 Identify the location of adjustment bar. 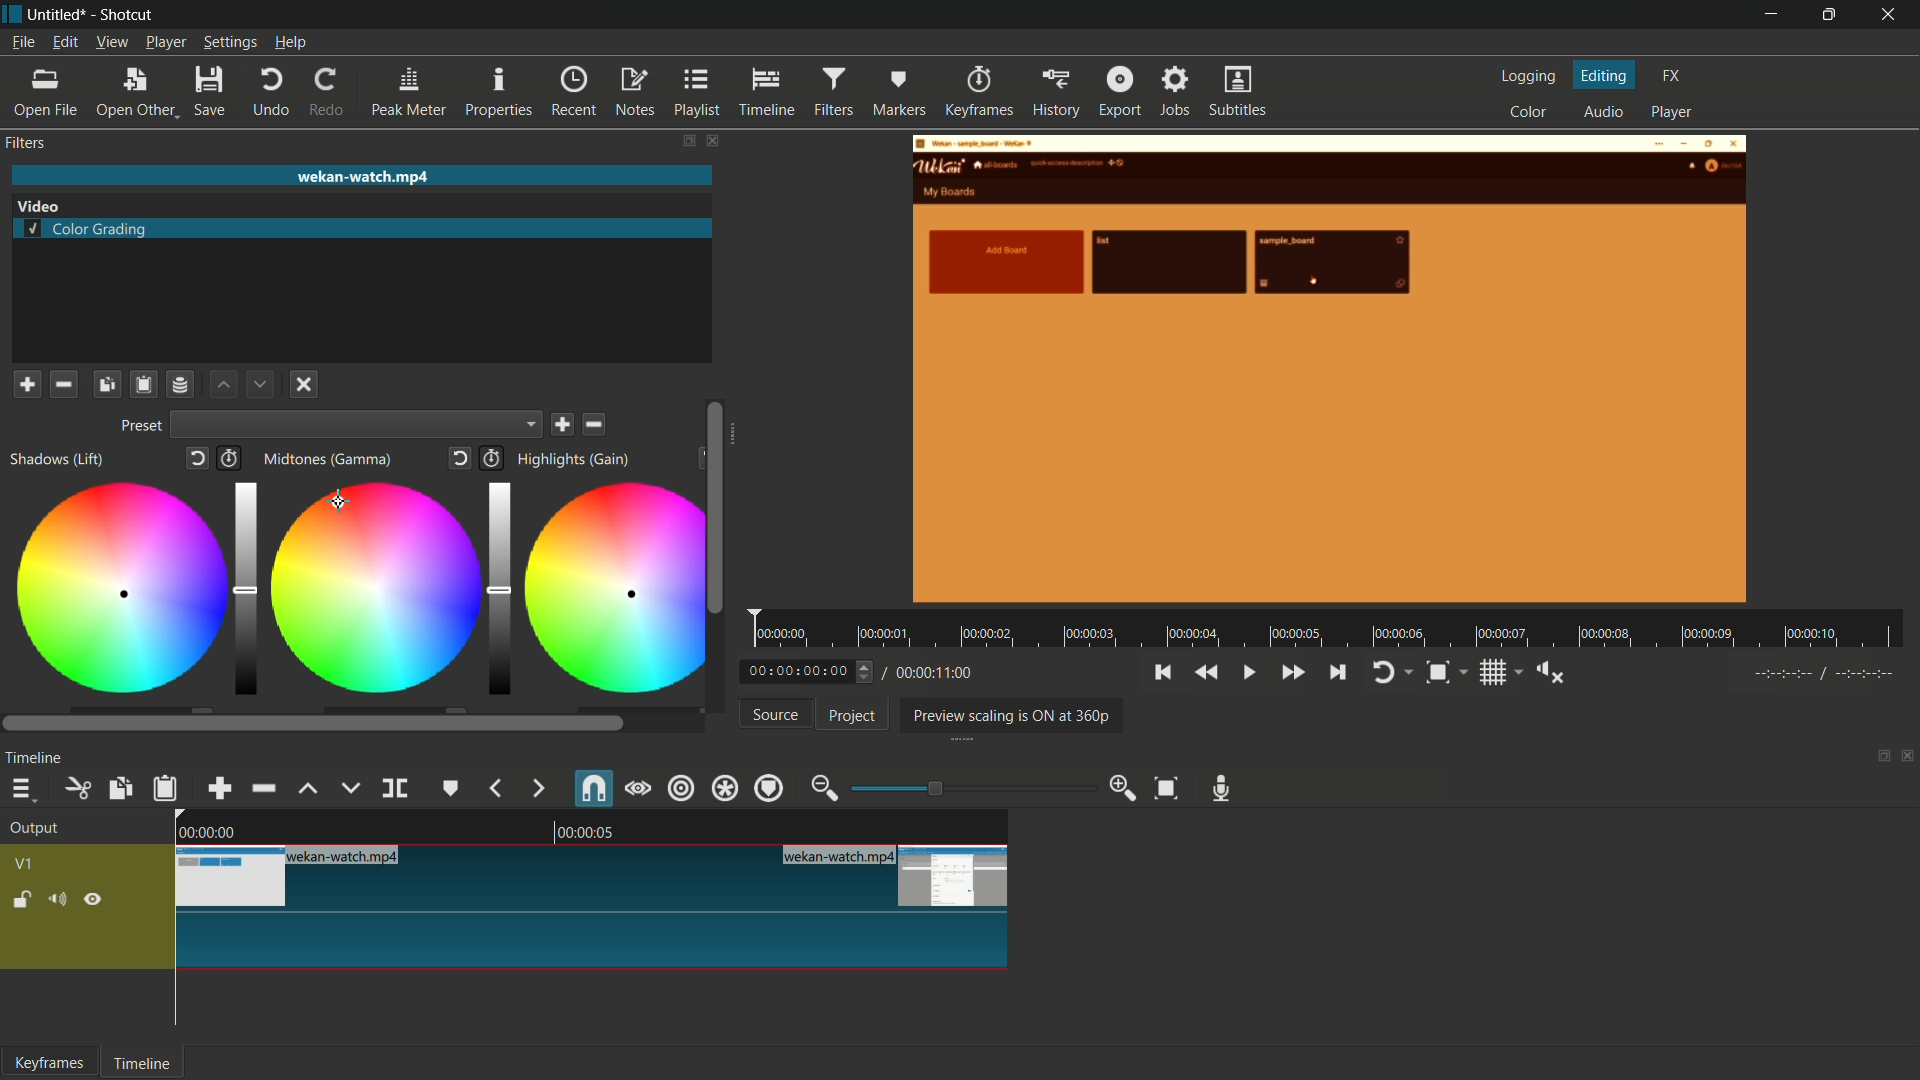
(965, 788).